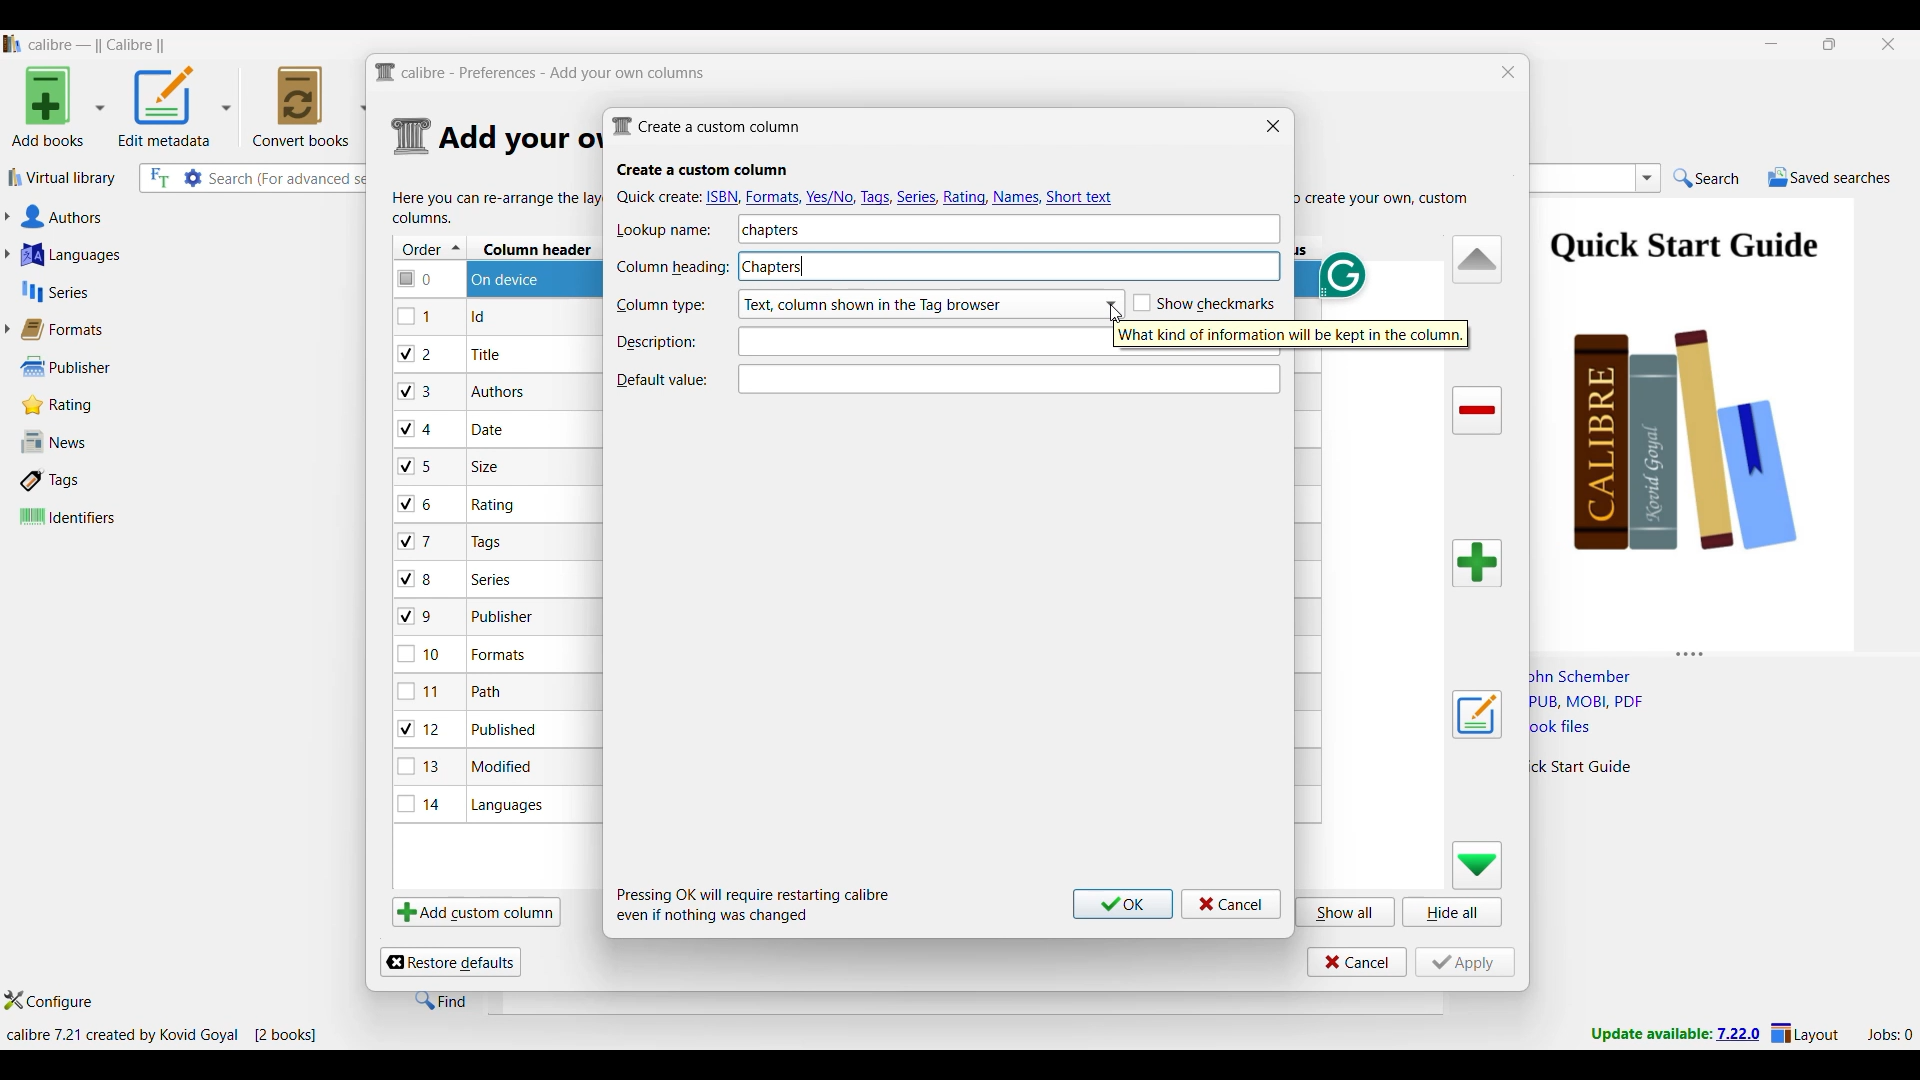 The height and width of the screenshot is (1080, 1920). I want to click on Advanced search, so click(193, 178).